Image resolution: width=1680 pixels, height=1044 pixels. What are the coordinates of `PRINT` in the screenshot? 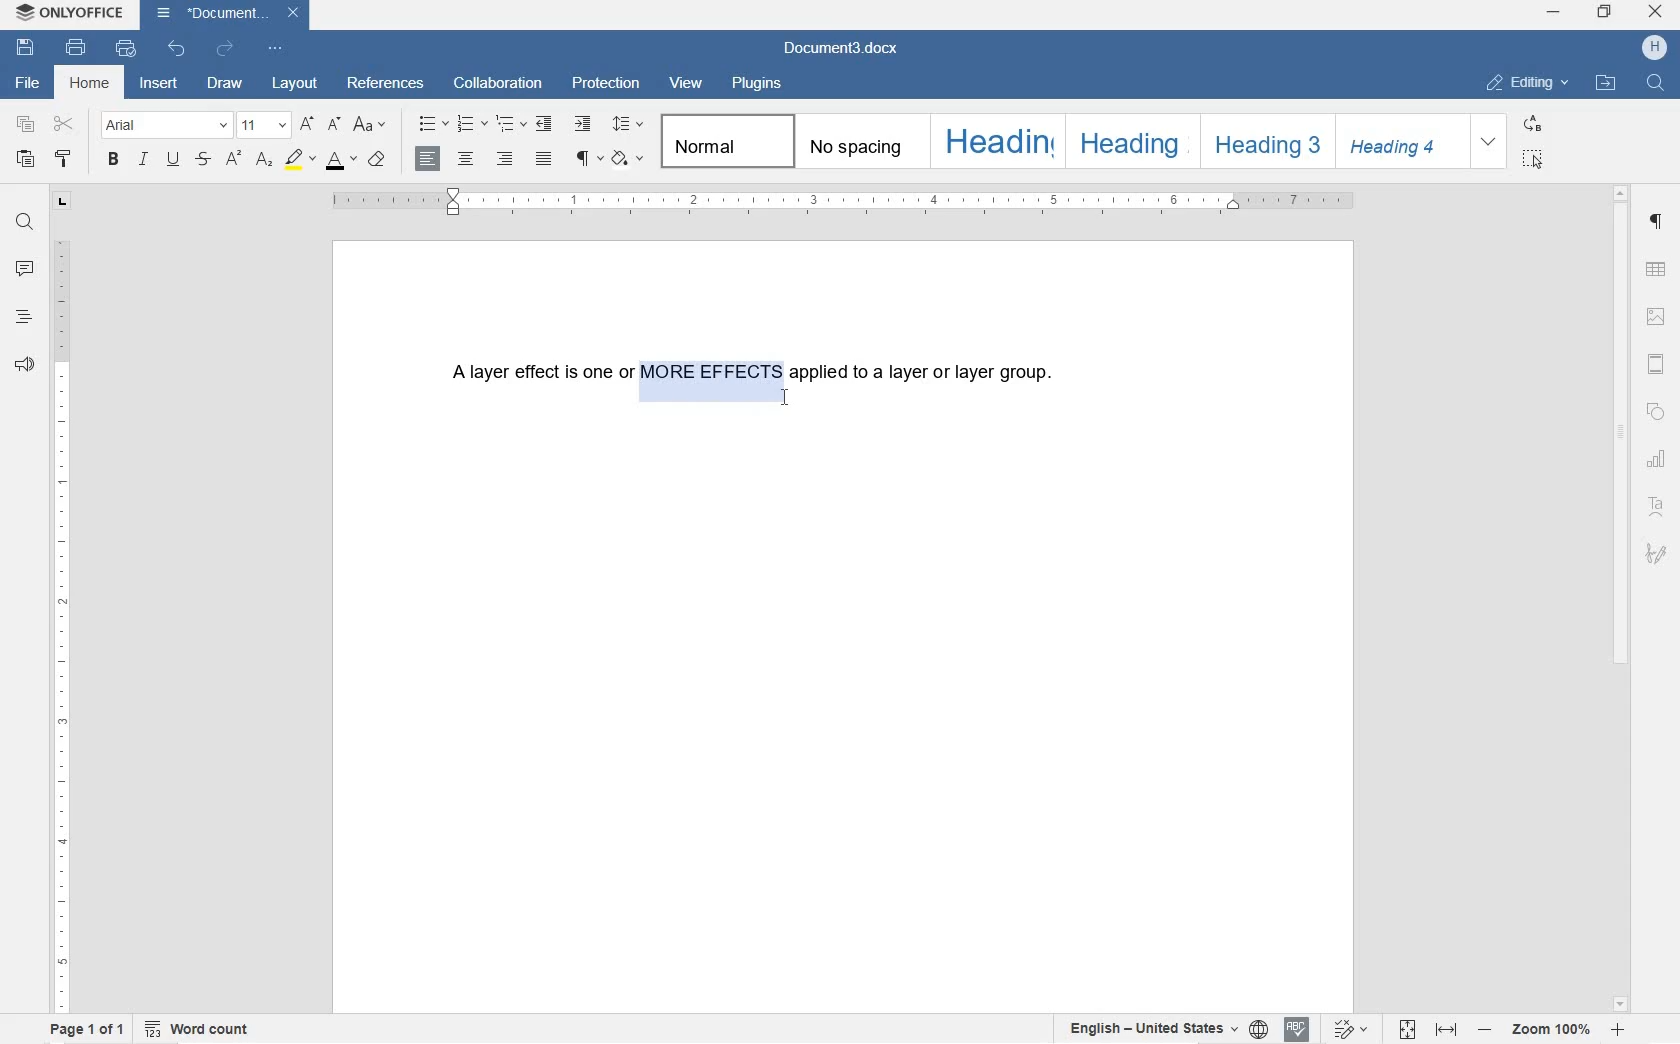 It's located at (74, 48).